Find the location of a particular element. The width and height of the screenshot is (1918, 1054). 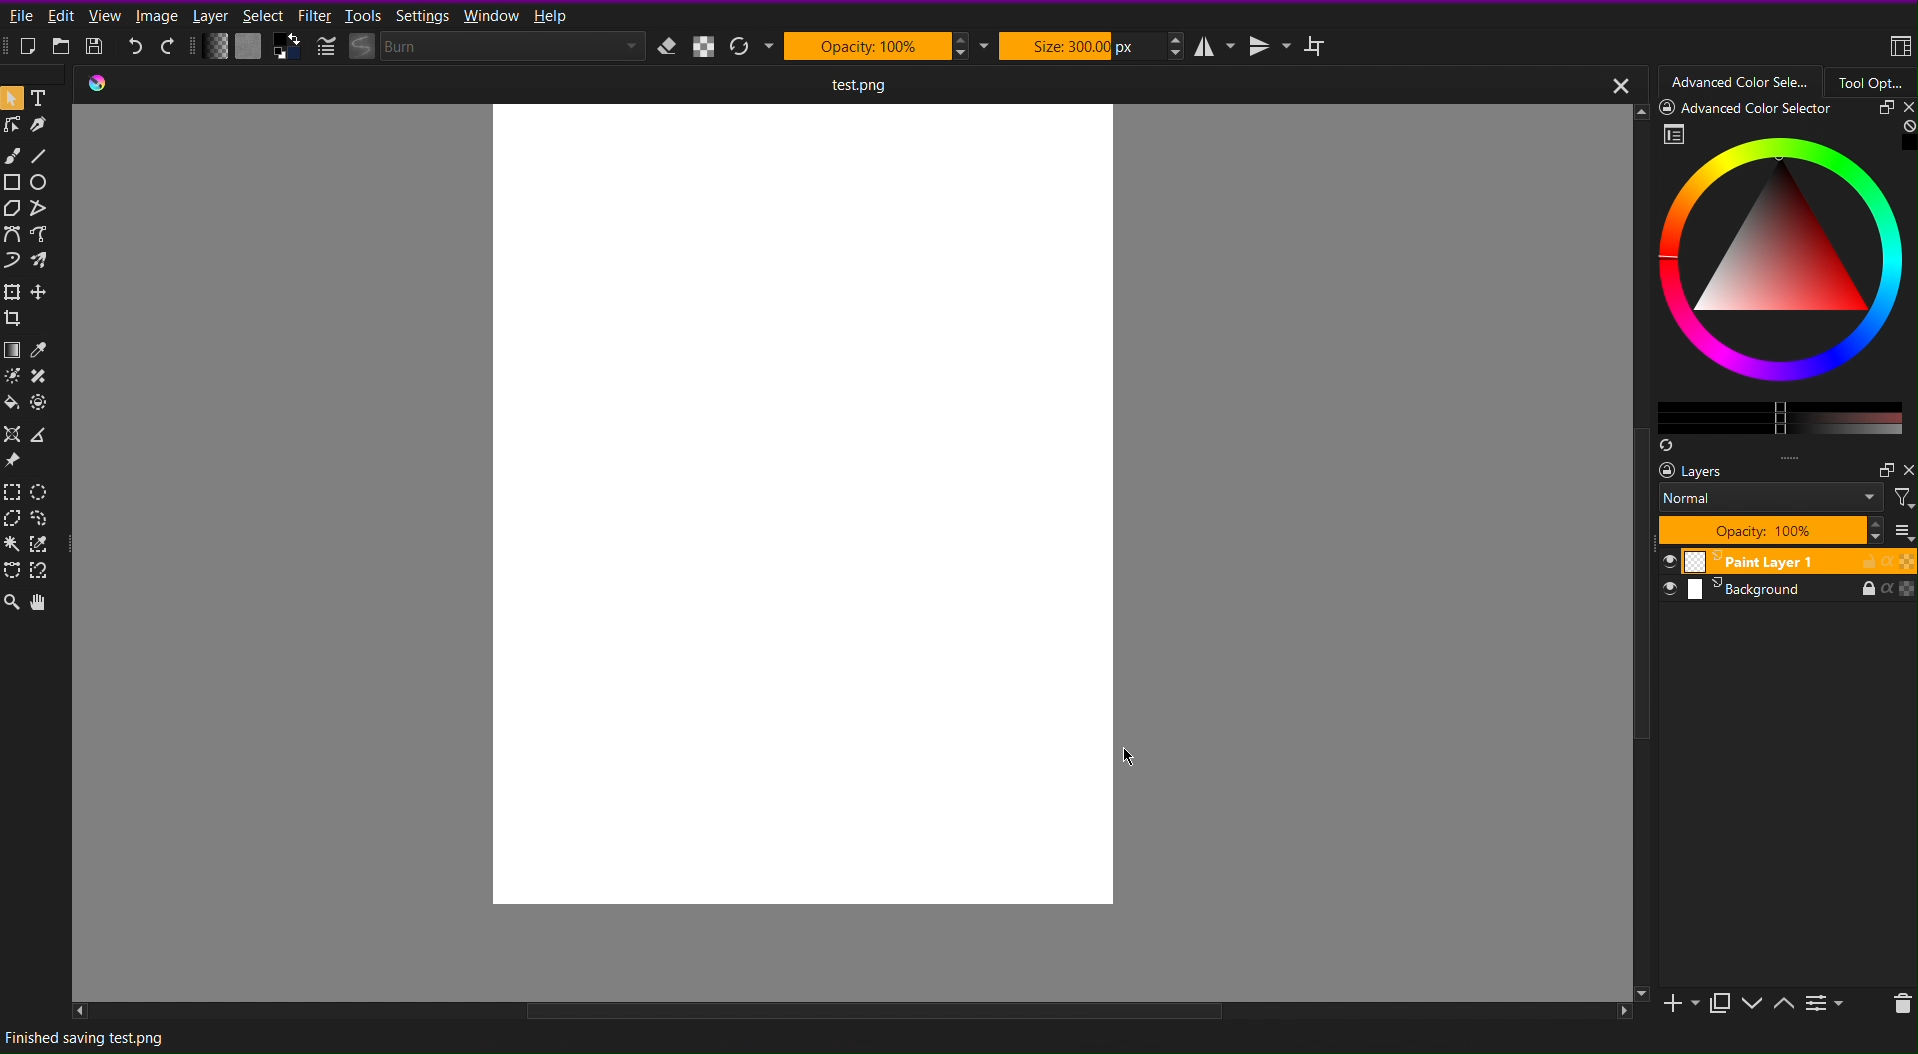

Pointer is located at coordinates (12, 99).